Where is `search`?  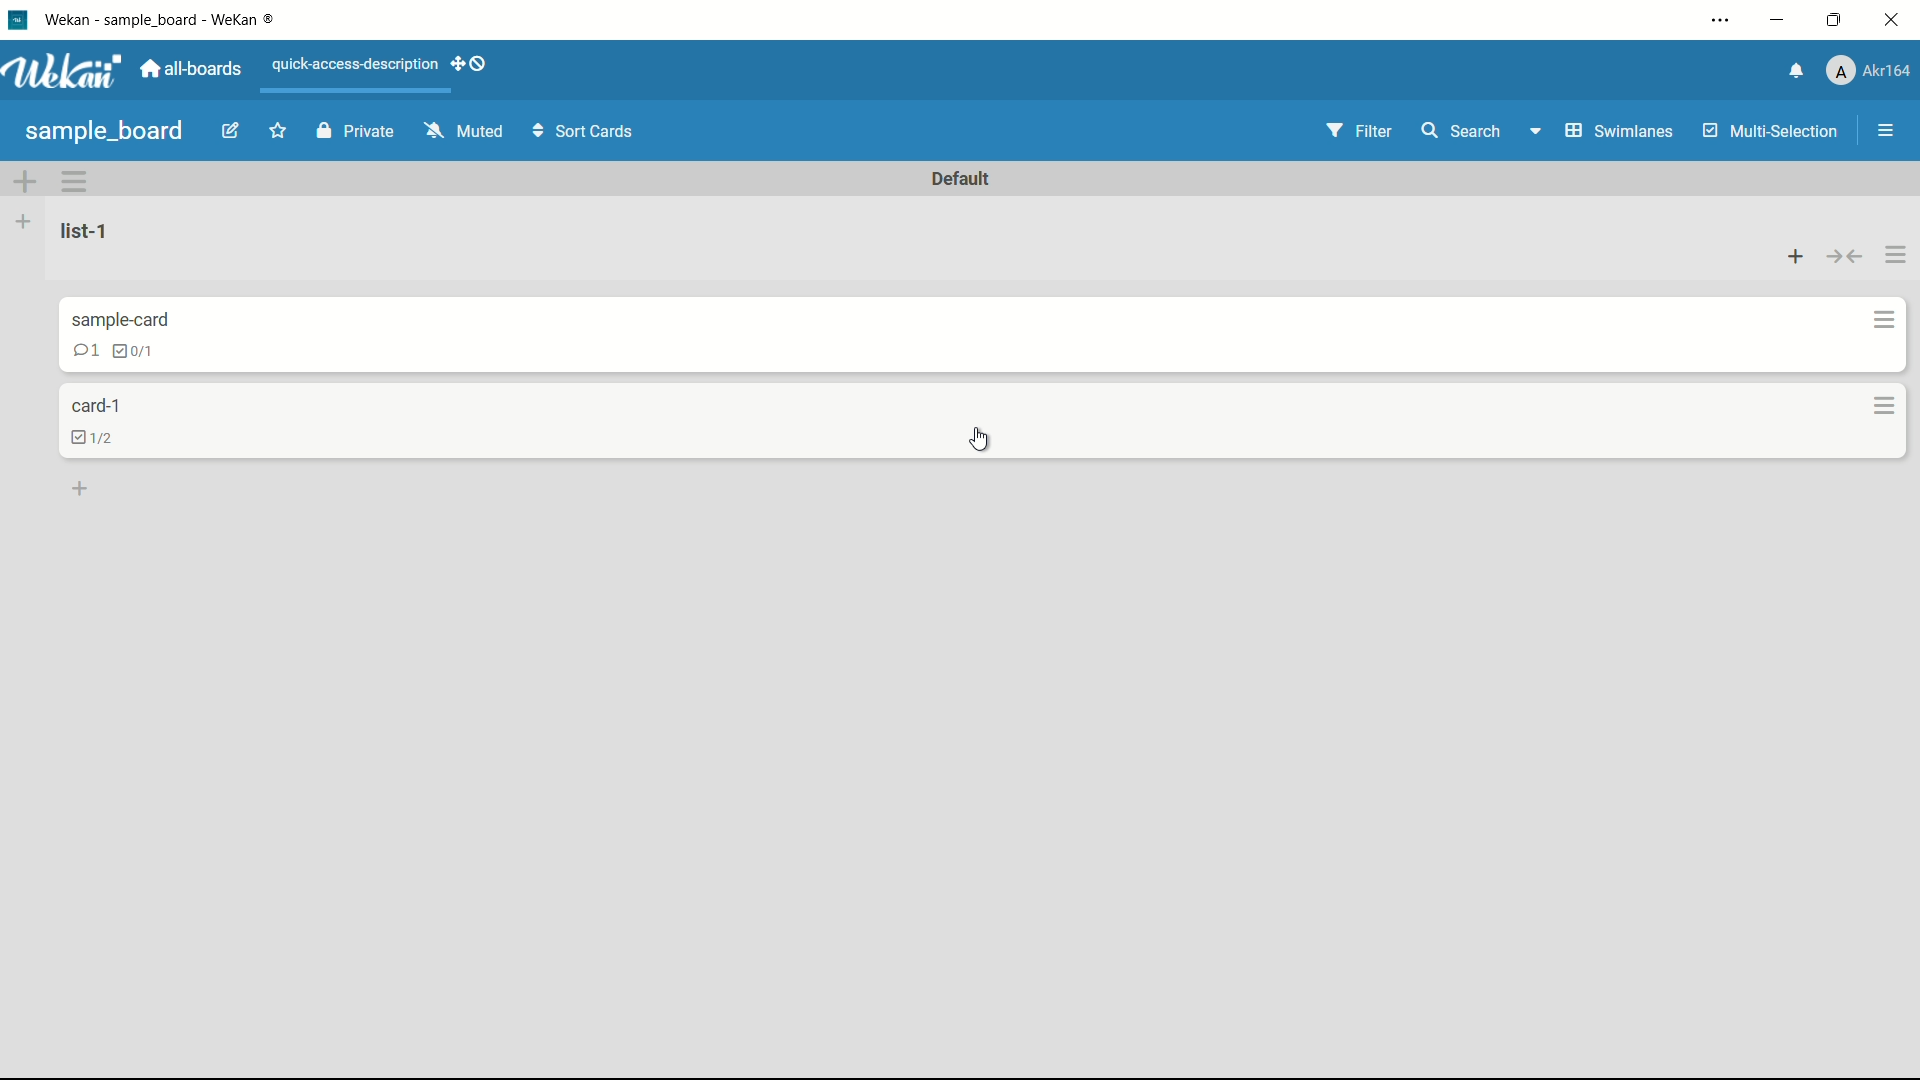 search is located at coordinates (1463, 131).